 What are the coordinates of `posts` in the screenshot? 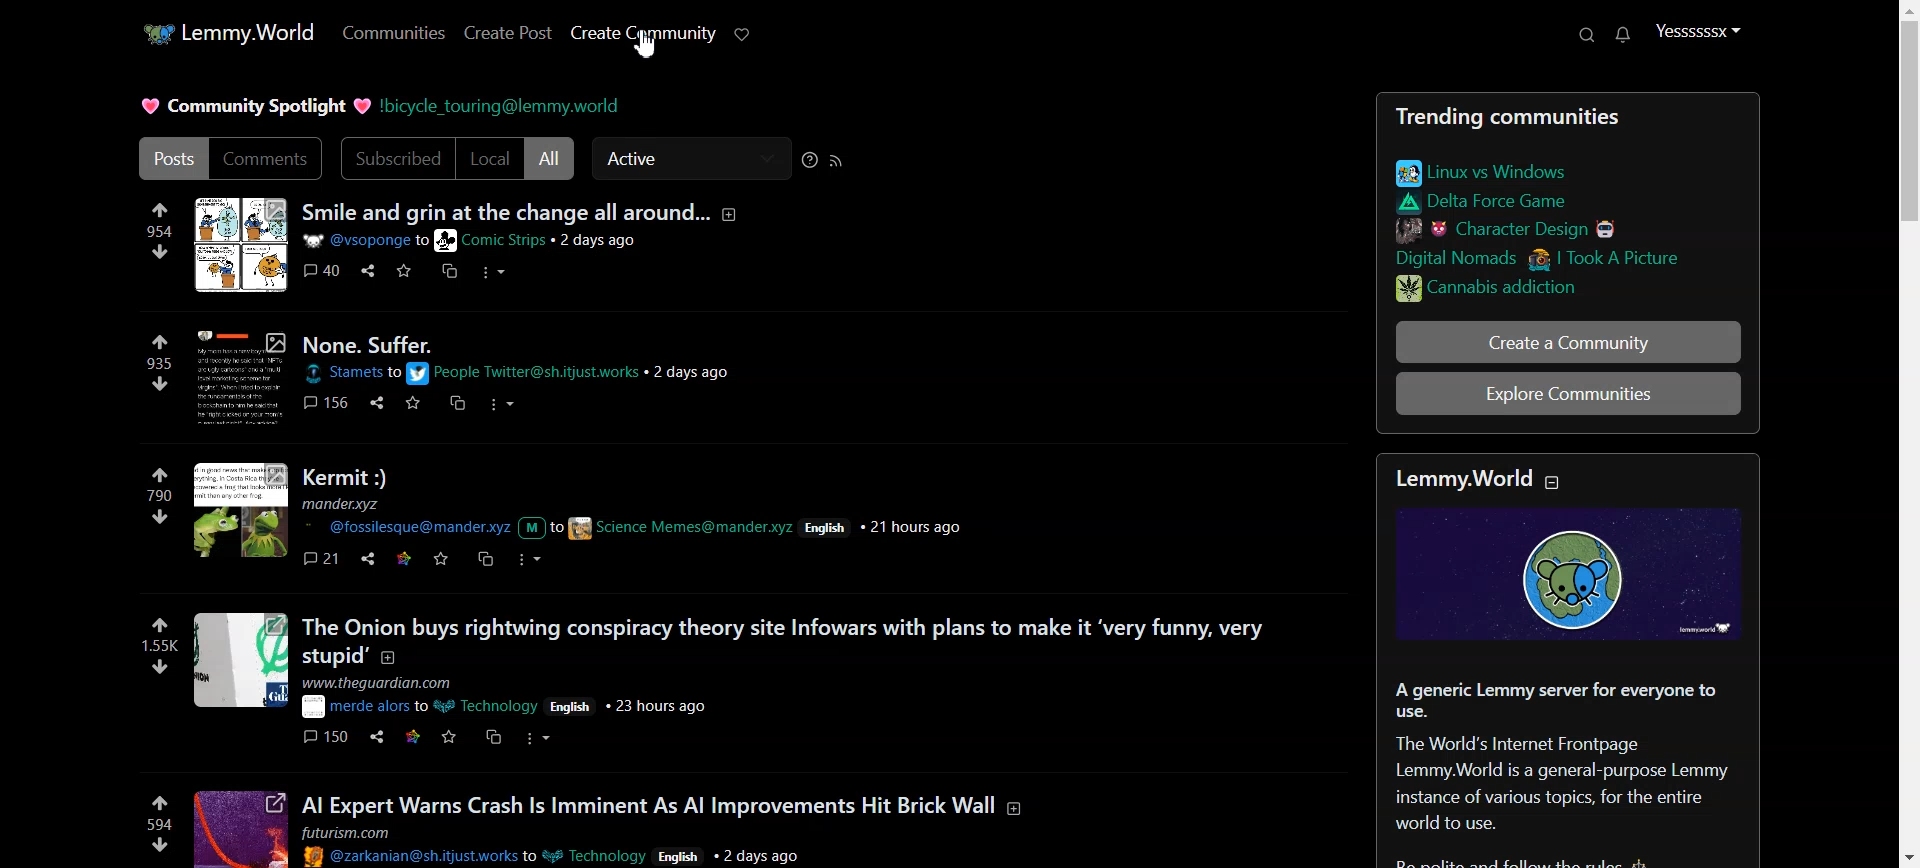 It's located at (714, 806).